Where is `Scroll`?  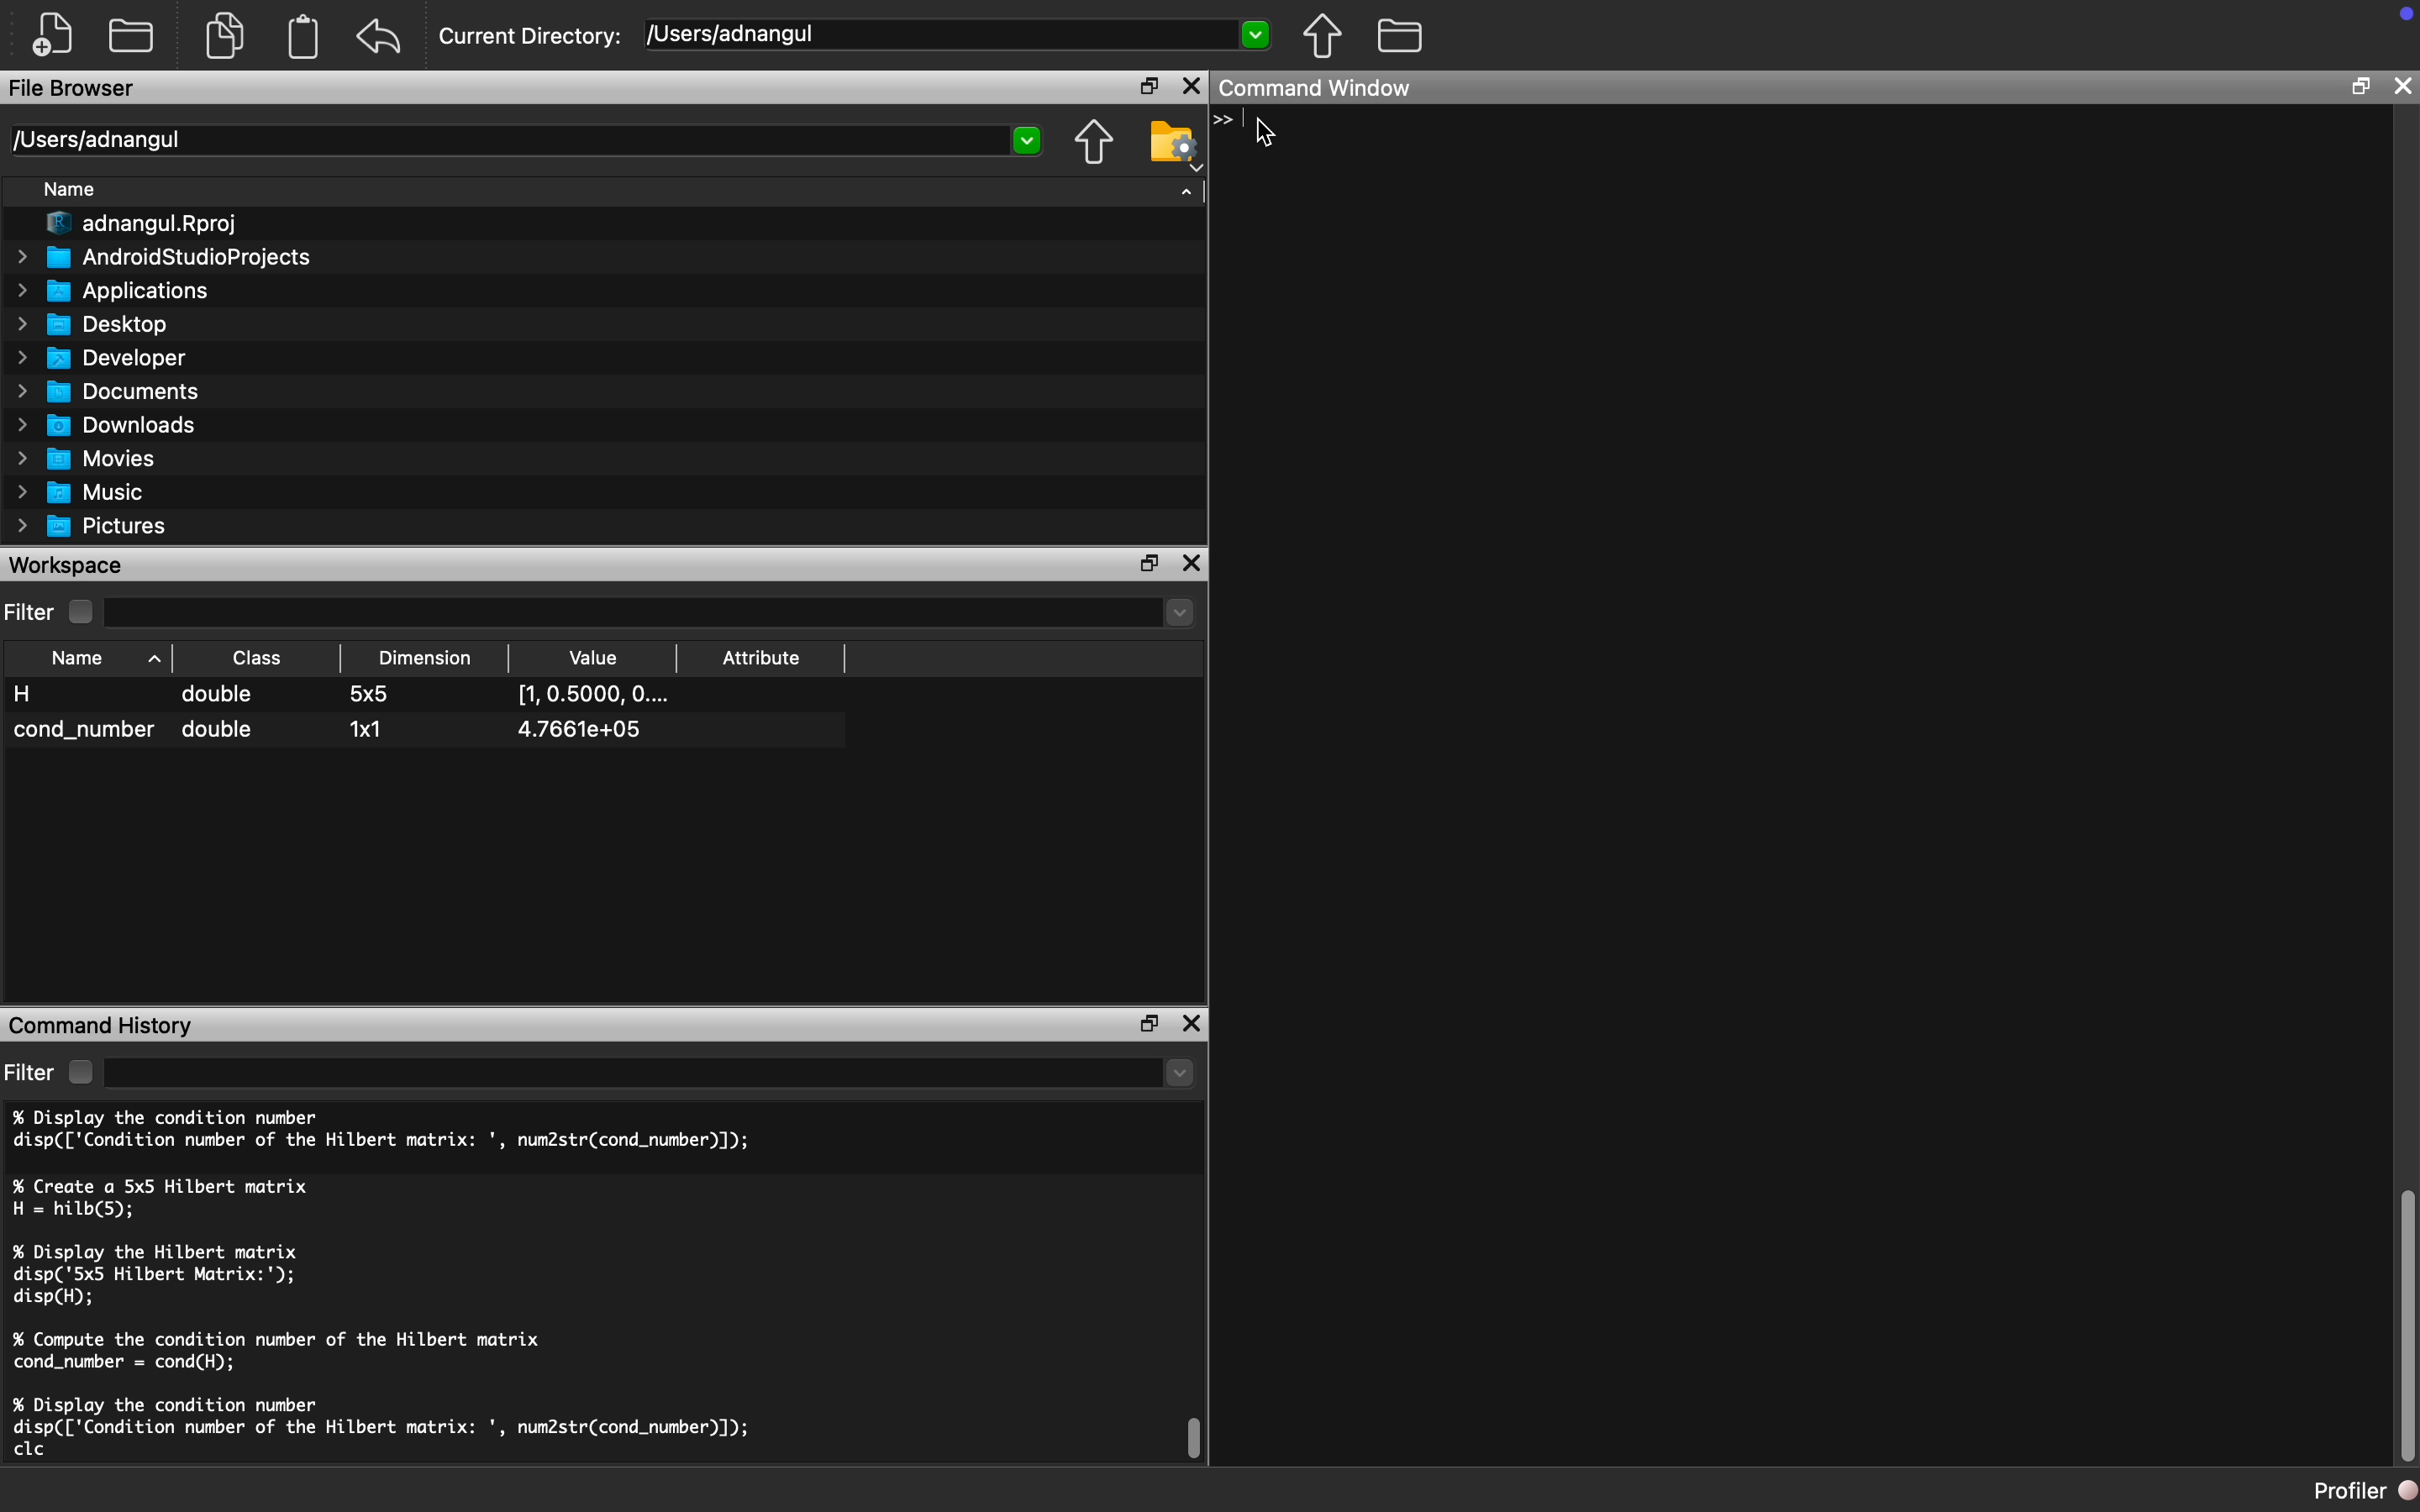
Scroll is located at coordinates (1196, 1440).